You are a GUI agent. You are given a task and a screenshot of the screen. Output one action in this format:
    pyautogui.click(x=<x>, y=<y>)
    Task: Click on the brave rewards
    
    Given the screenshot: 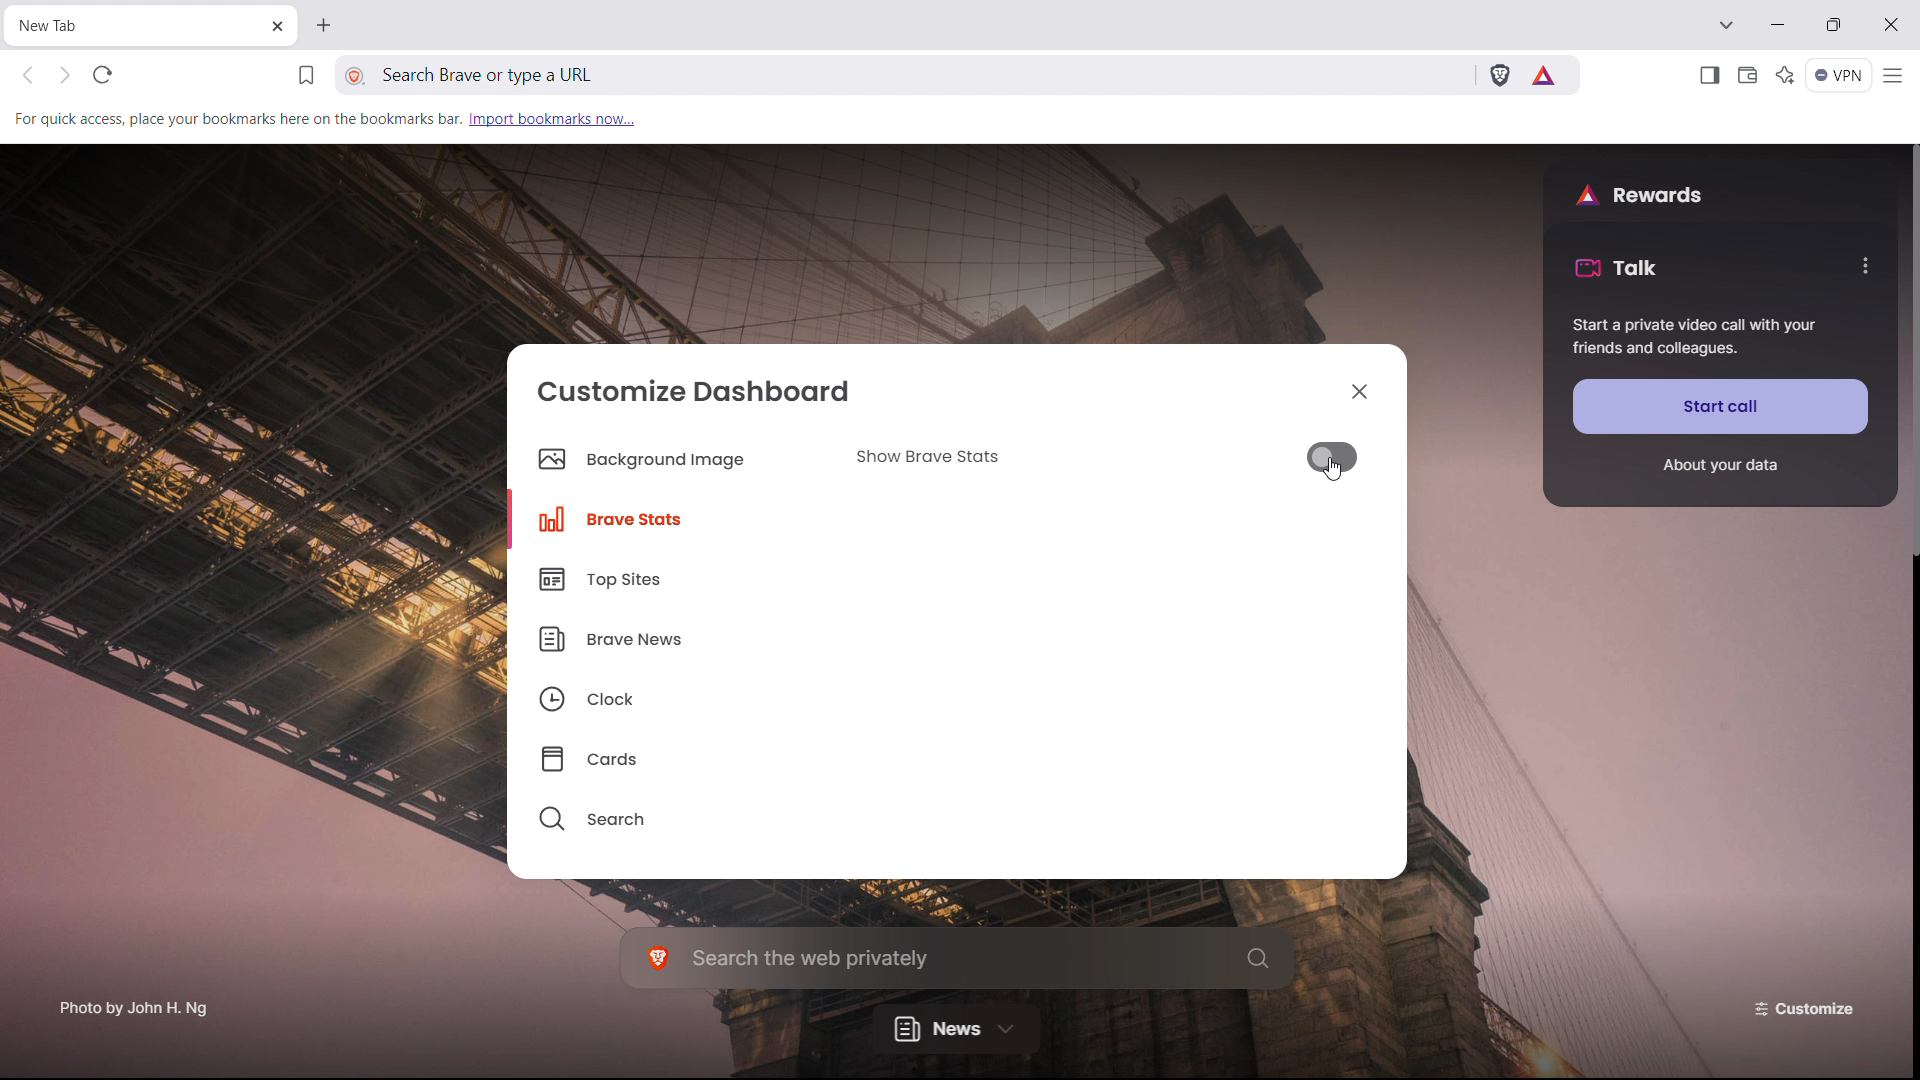 What is the action you would take?
    pyautogui.click(x=1545, y=75)
    